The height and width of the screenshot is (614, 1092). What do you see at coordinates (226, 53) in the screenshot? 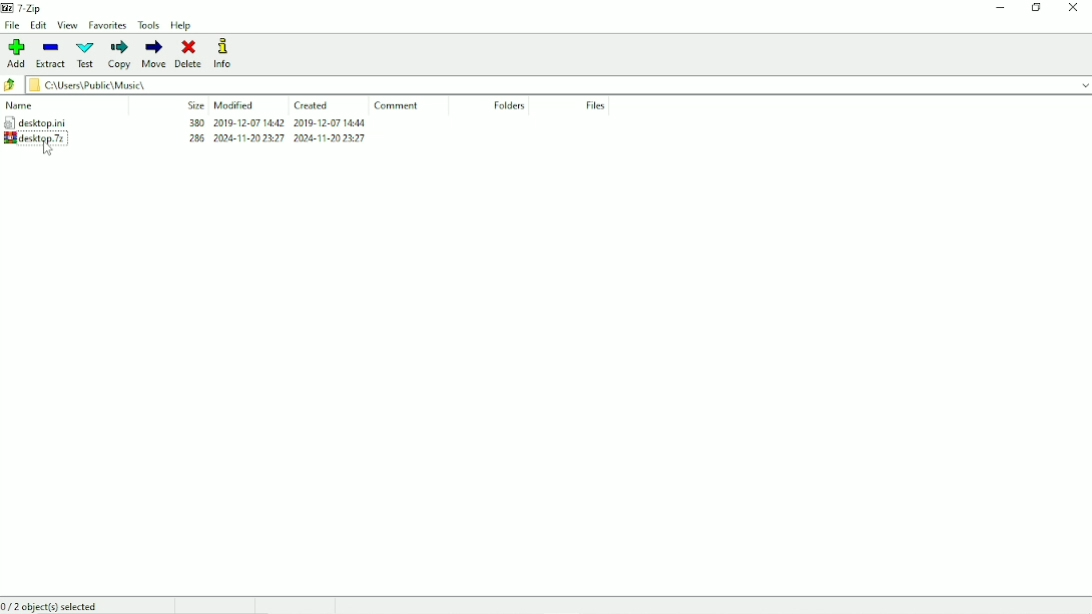
I see `Info` at bounding box center [226, 53].